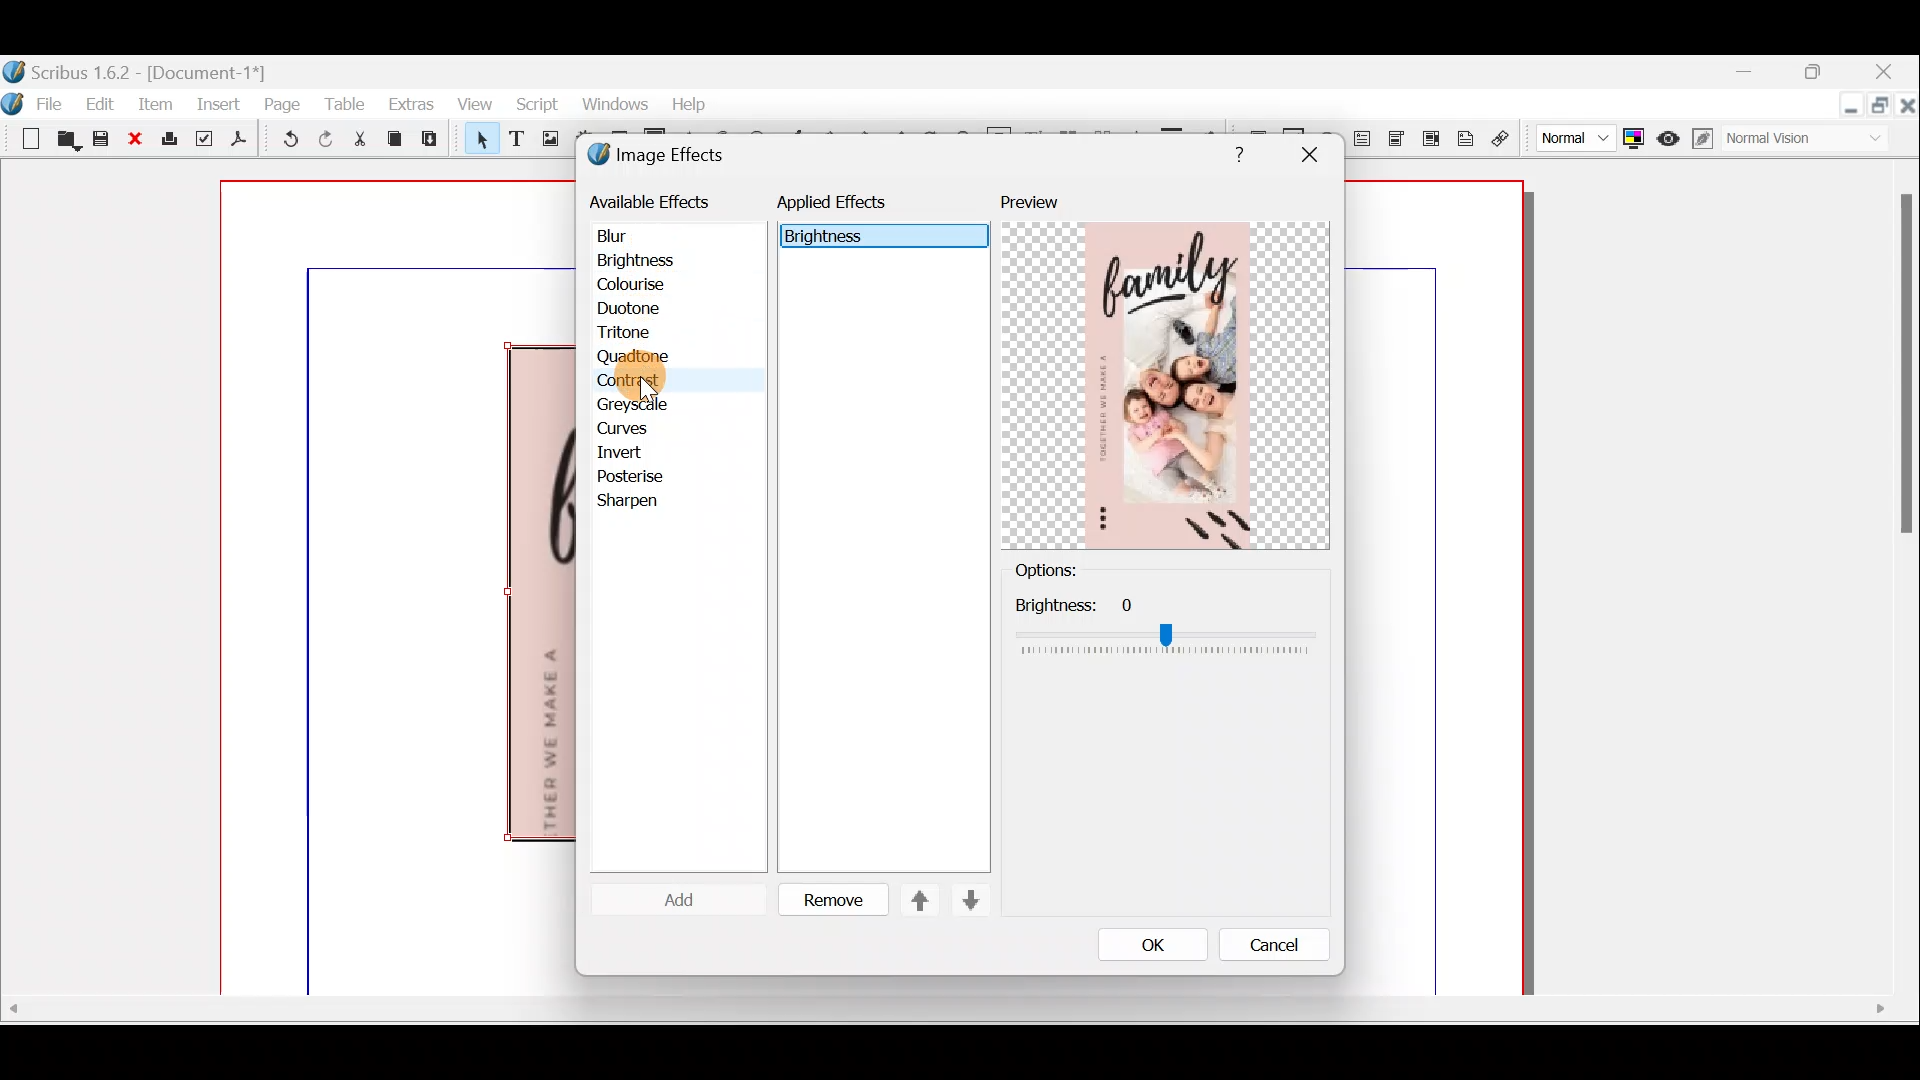 The height and width of the screenshot is (1080, 1920). I want to click on Remove, so click(825, 901).